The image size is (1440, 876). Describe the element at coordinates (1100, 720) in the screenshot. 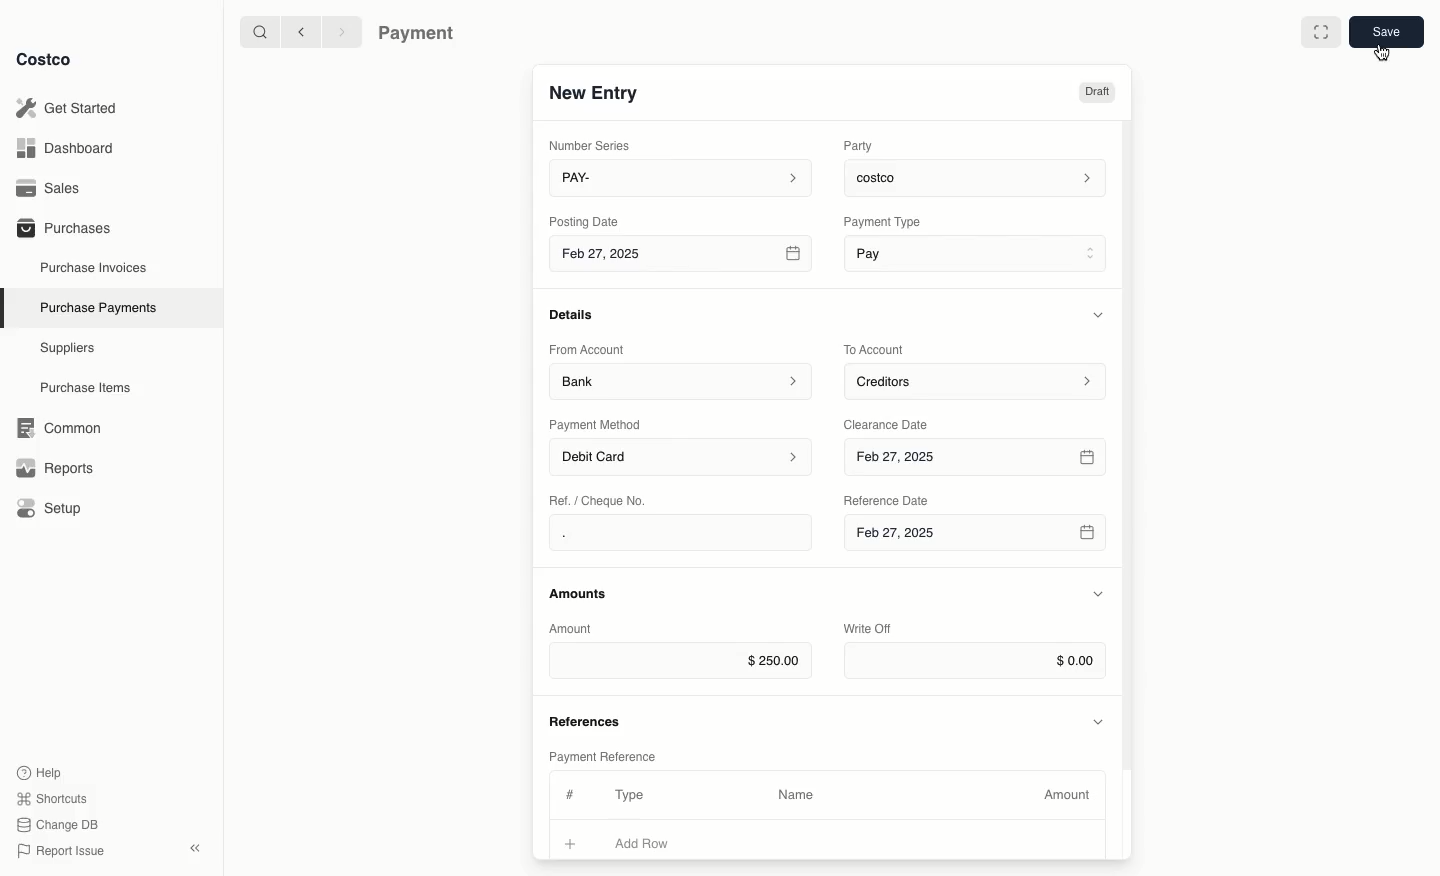

I see `Hide` at that location.